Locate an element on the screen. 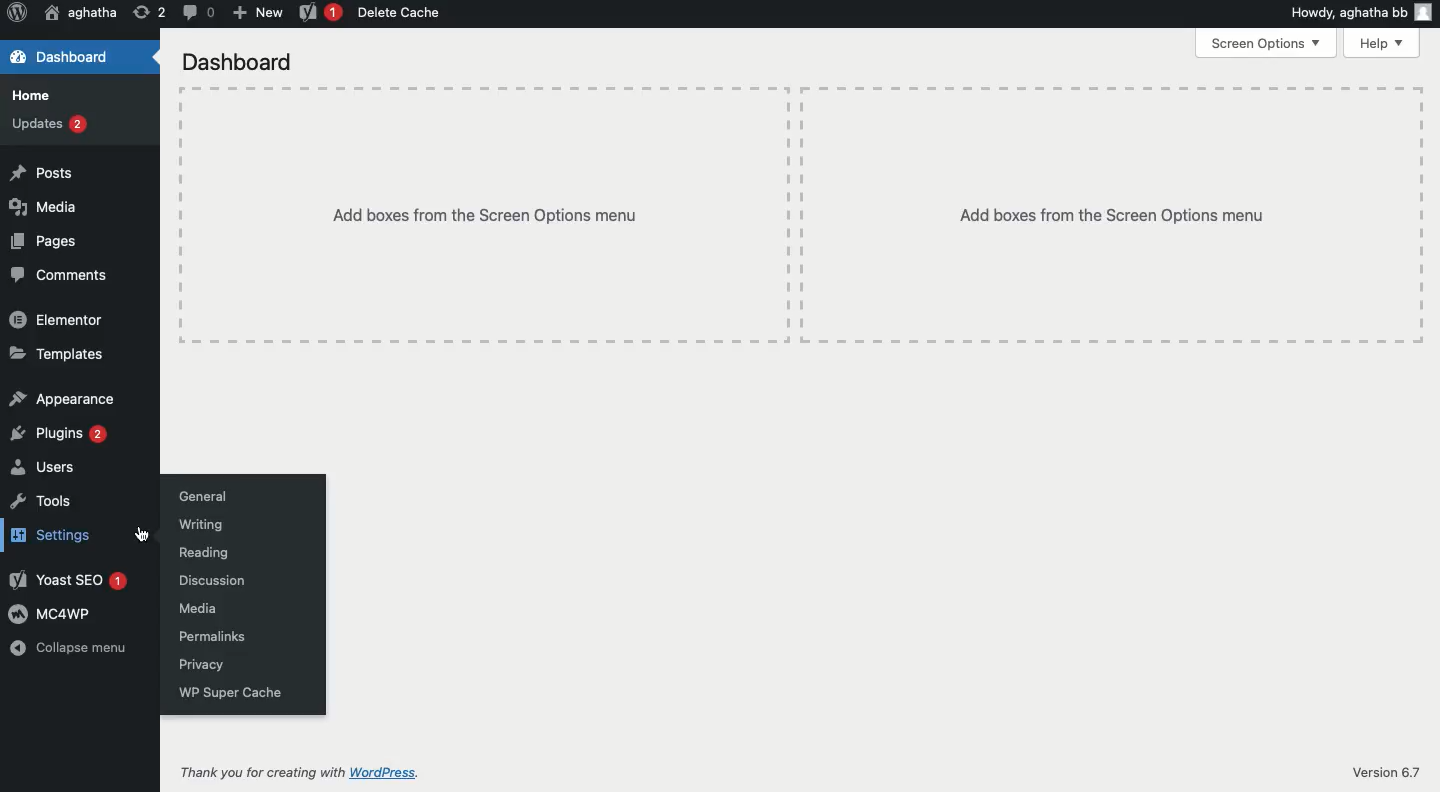  Add boxes from the screen options menu is located at coordinates (800, 216).